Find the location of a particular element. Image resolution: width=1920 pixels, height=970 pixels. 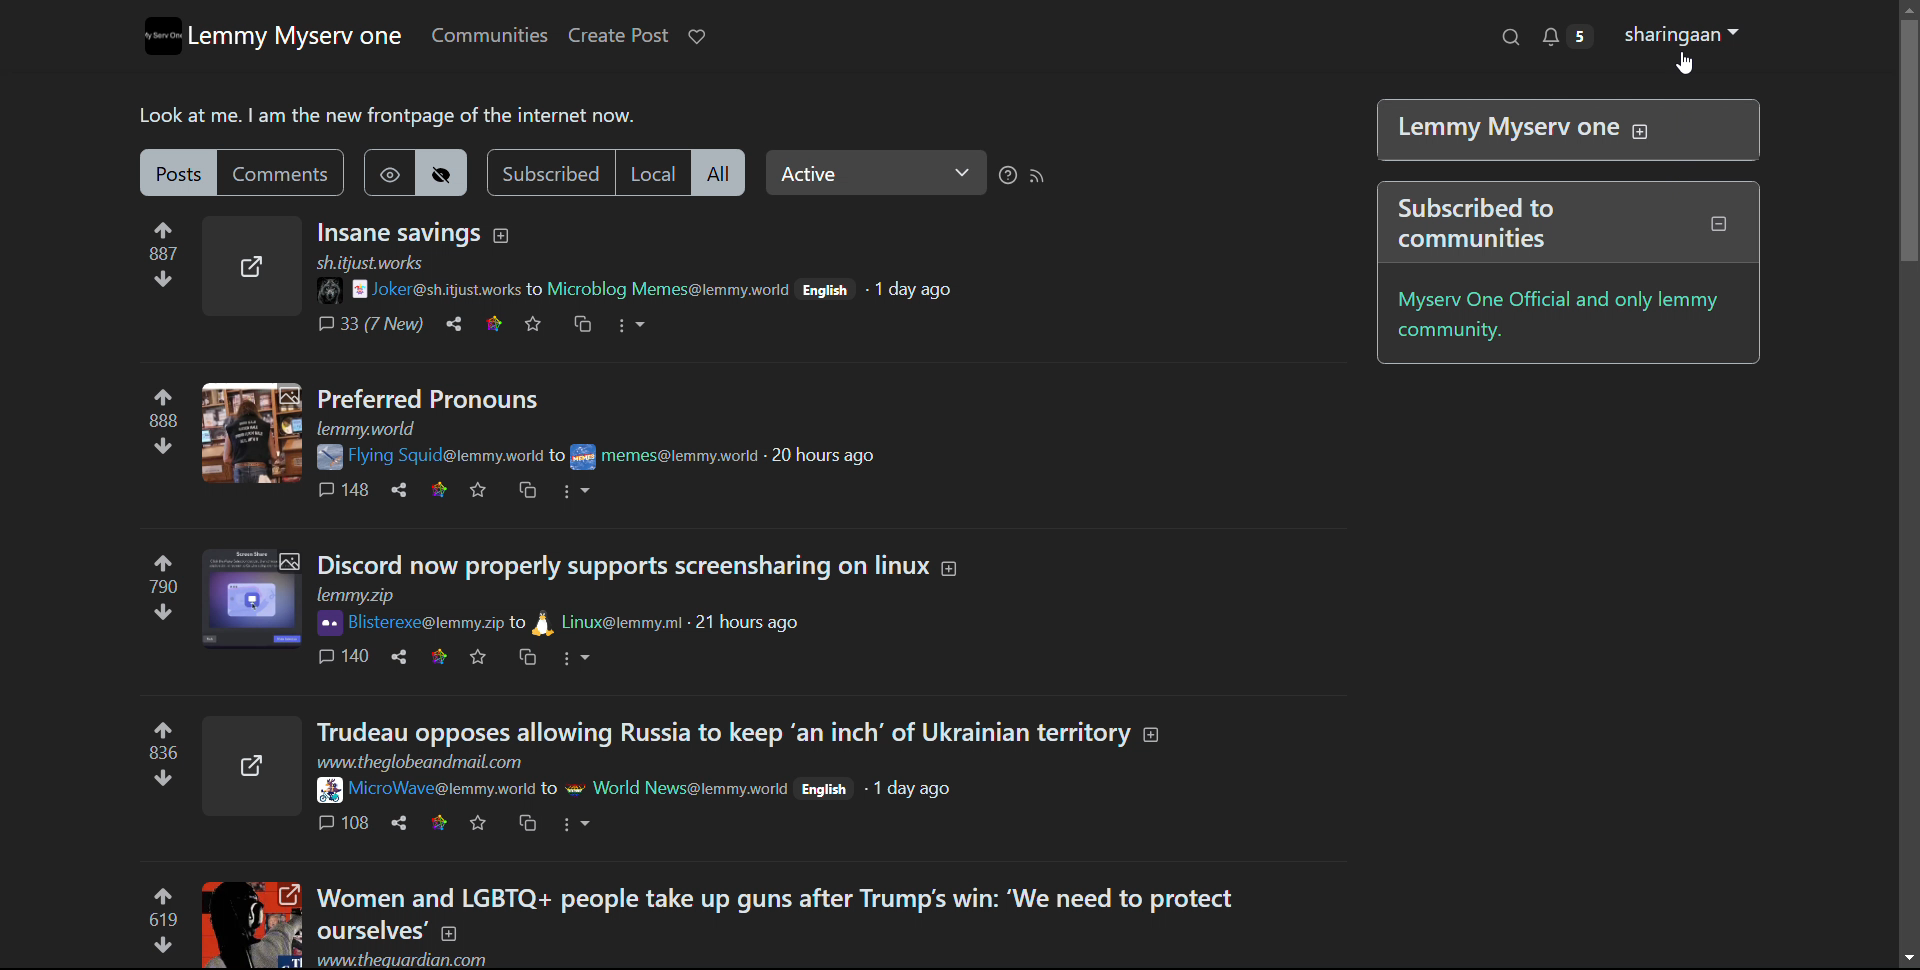

upvote and downvotes is located at coordinates (161, 919).